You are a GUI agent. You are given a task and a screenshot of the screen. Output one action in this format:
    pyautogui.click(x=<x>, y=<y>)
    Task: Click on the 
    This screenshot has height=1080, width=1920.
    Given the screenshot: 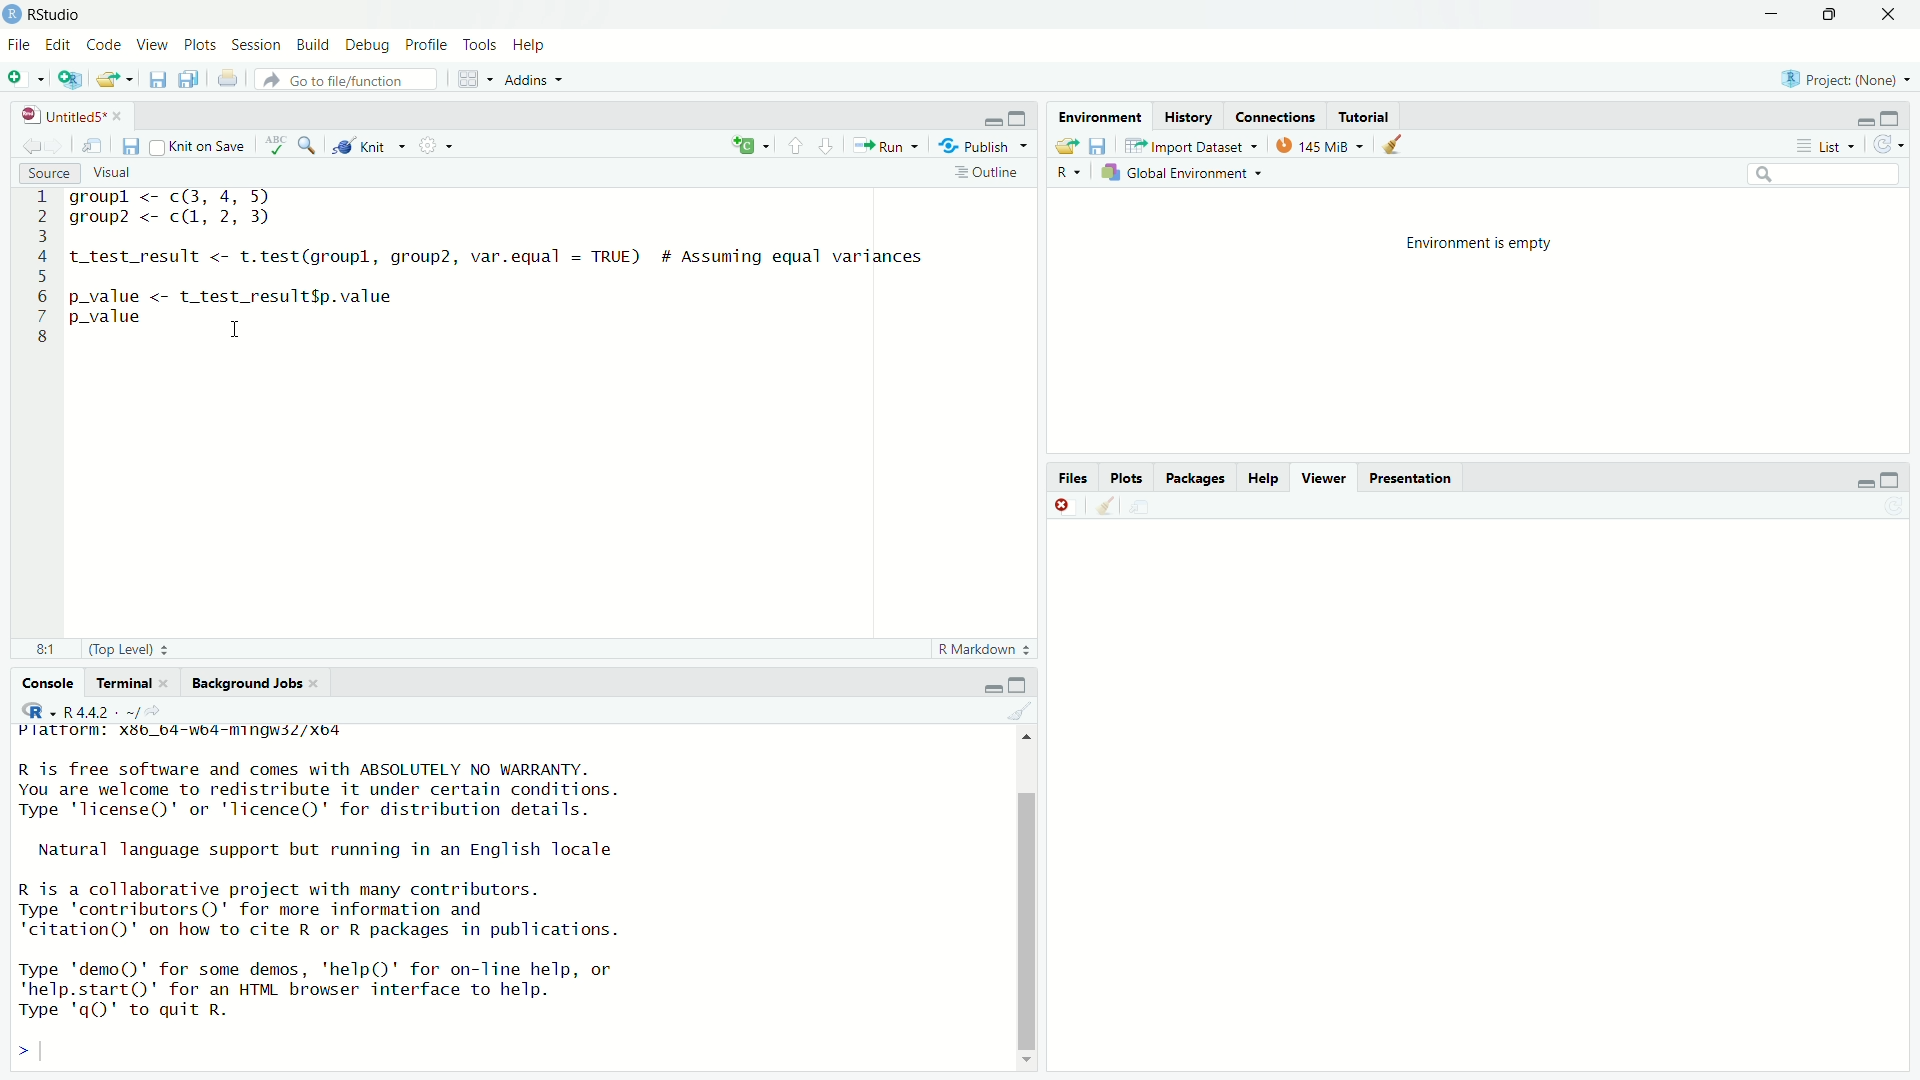 What is the action you would take?
    pyautogui.click(x=1070, y=173)
    